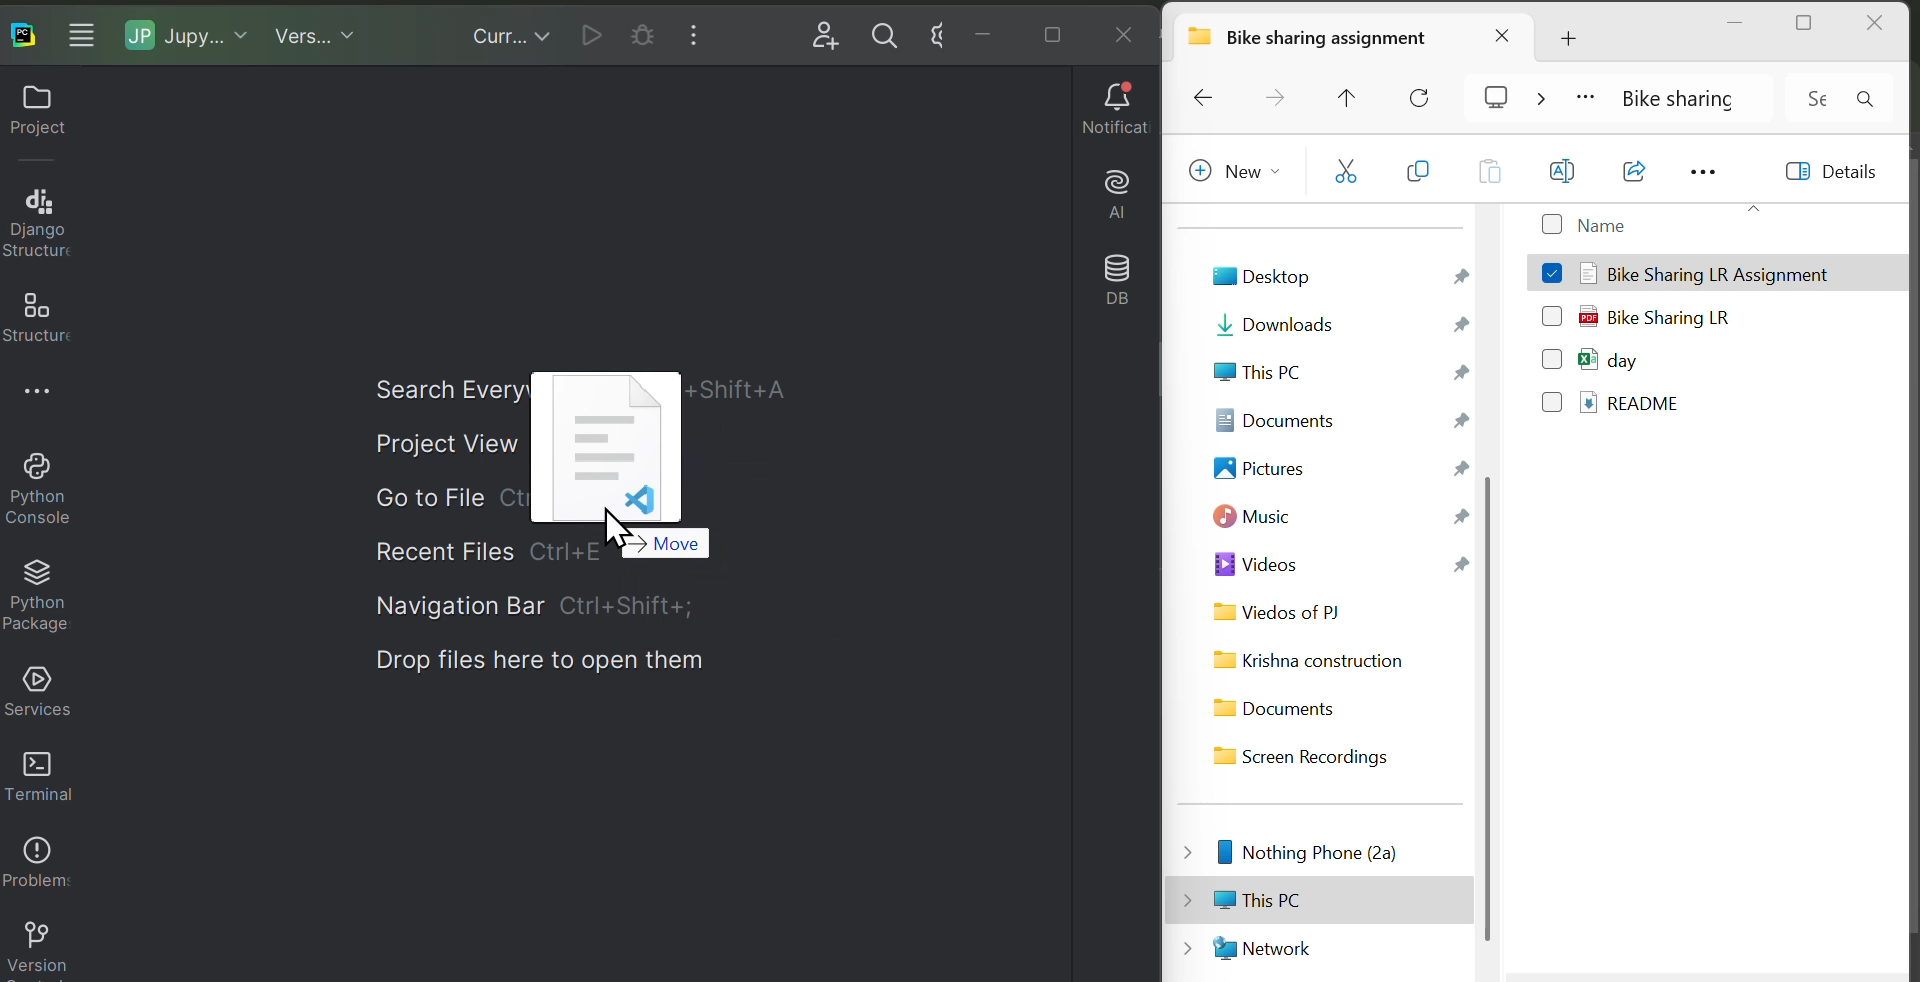  I want to click on close, so click(1876, 26).